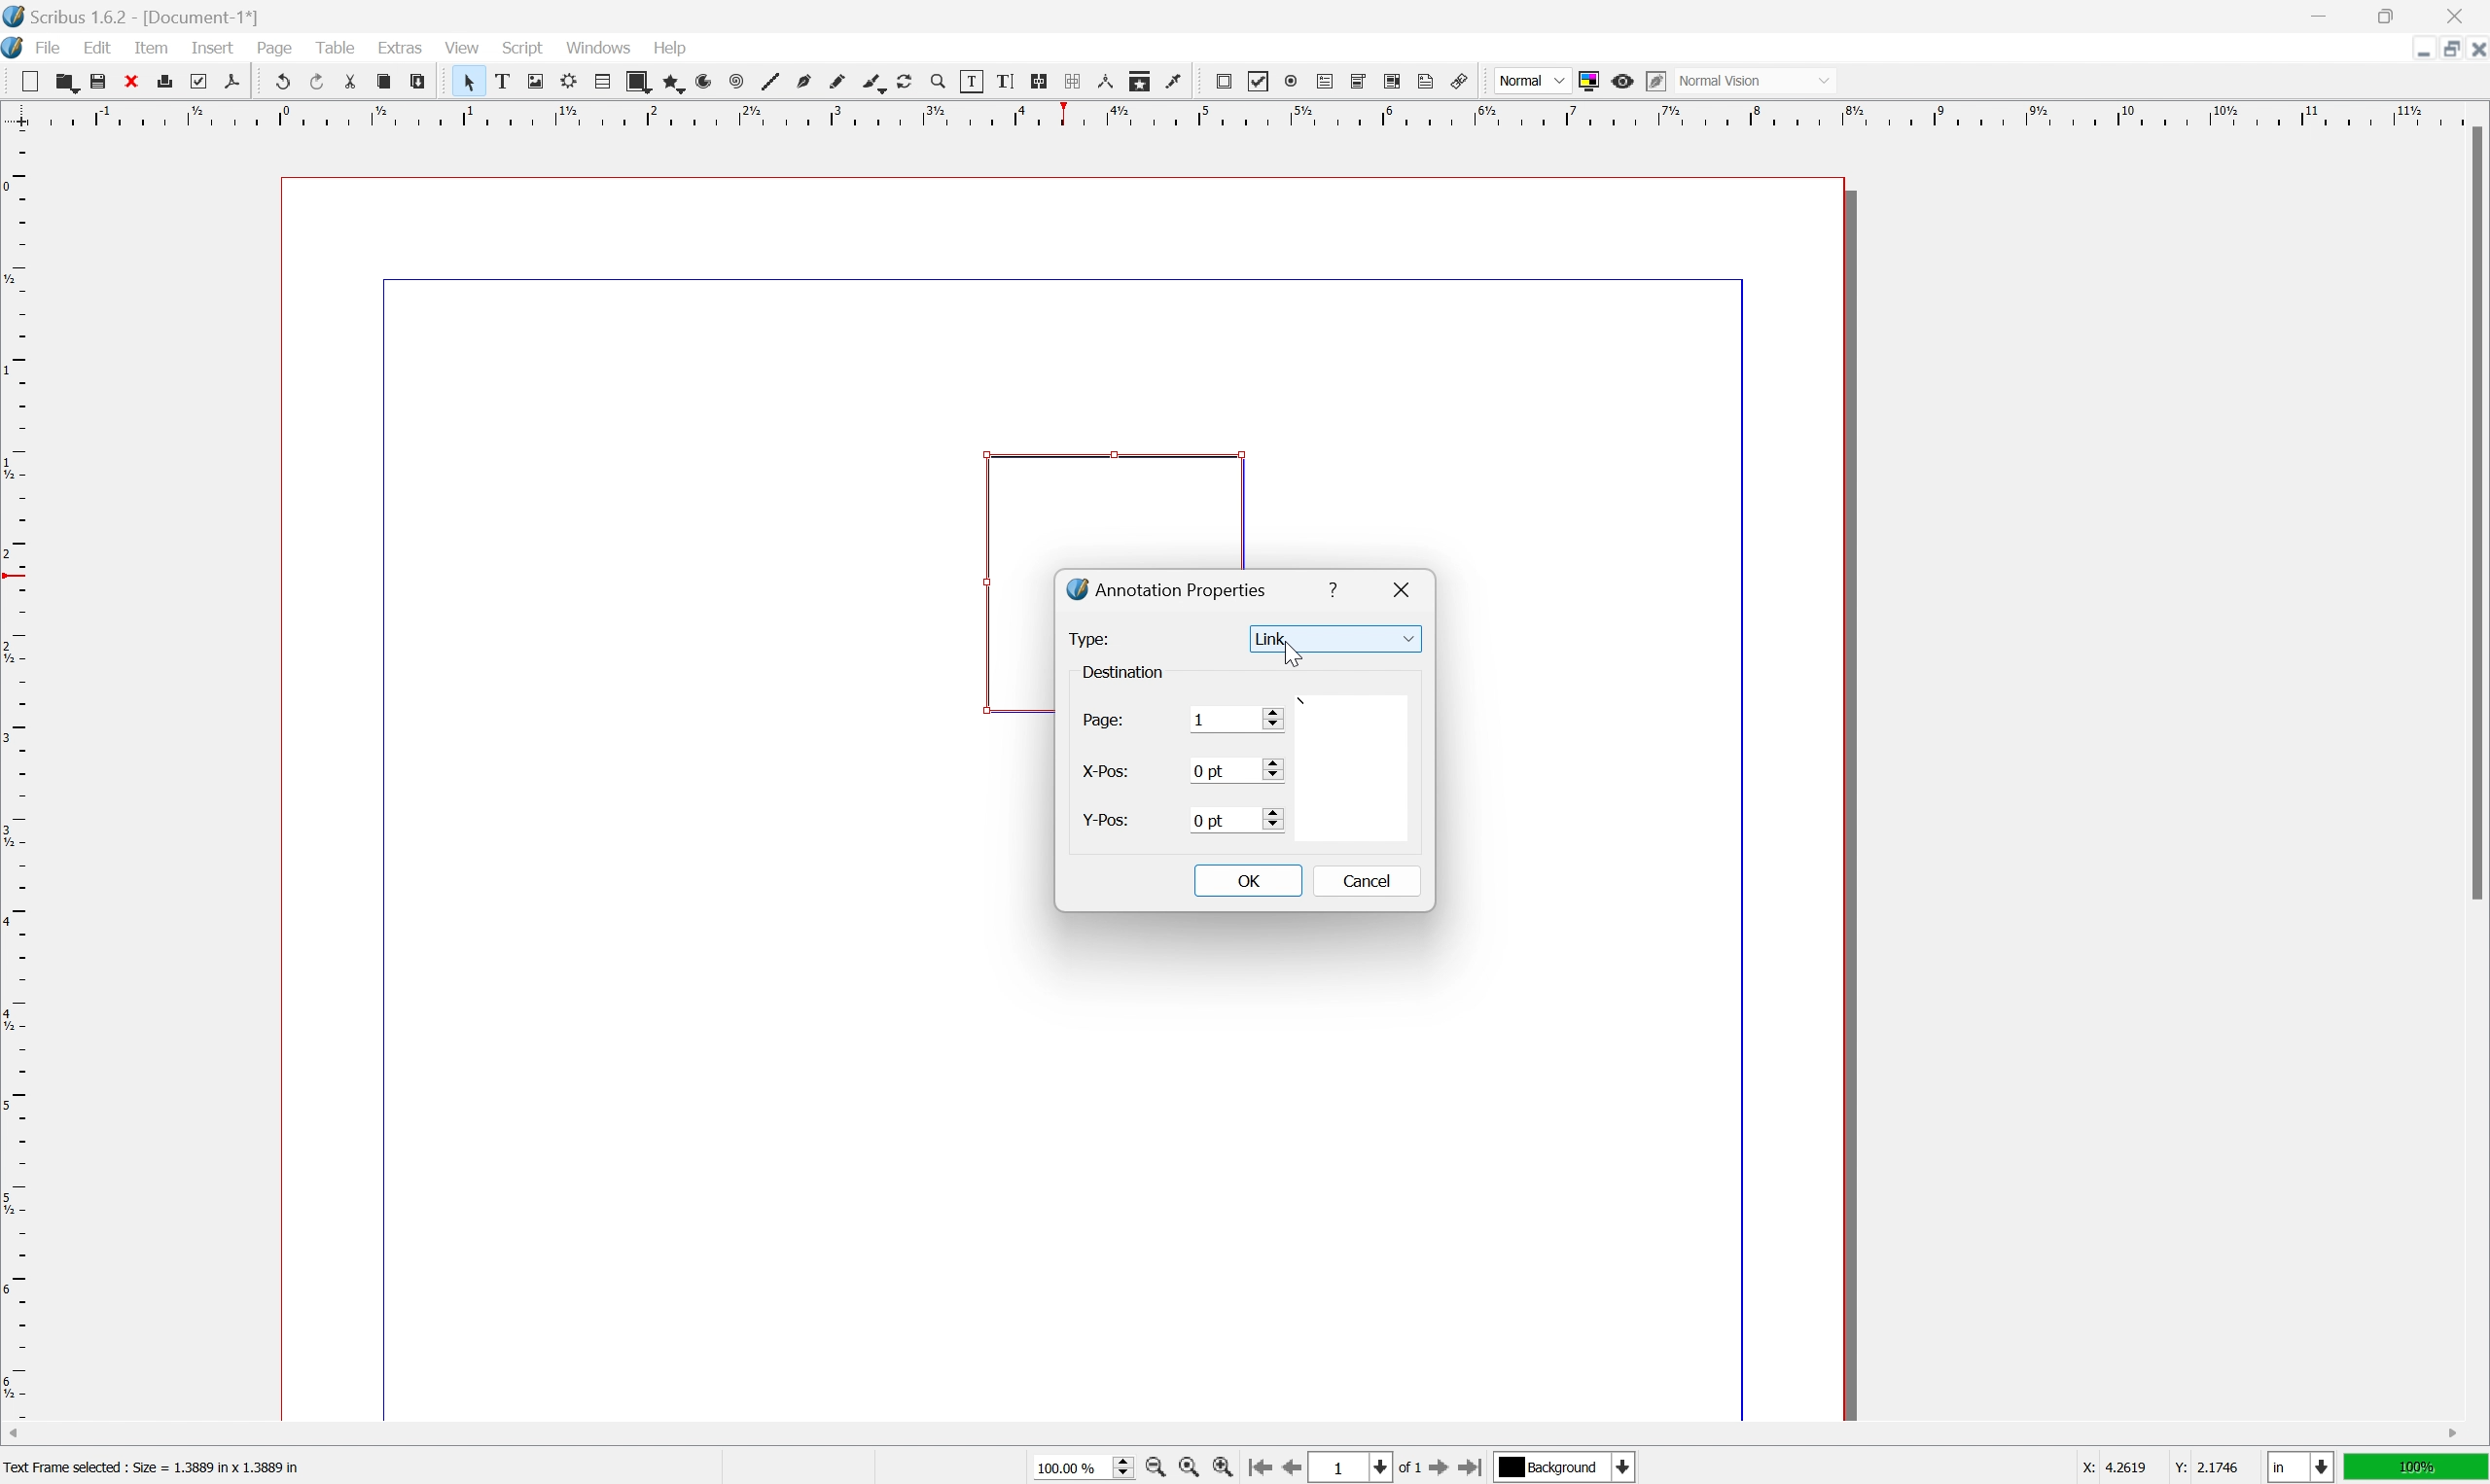 The height and width of the screenshot is (1484, 2490). Describe the element at coordinates (2317, 14) in the screenshot. I see `minimize` at that location.